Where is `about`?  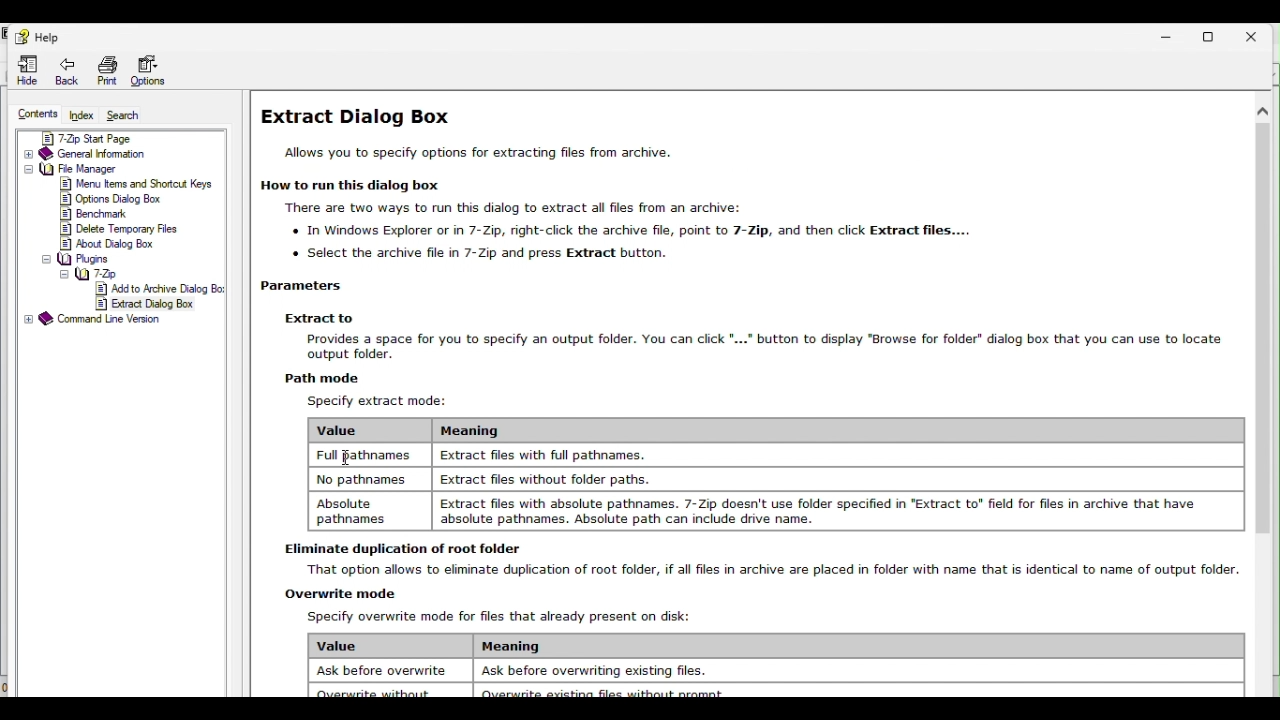 about is located at coordinates (110, 243).